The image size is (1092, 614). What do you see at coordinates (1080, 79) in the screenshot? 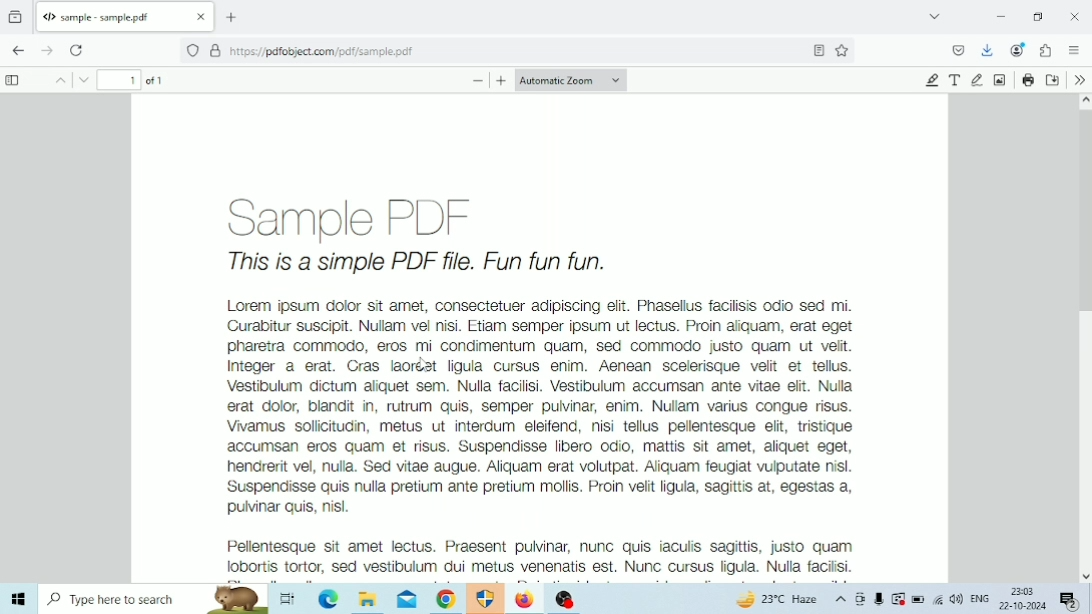
I see `Tools` at bounding box center [1080, 79].